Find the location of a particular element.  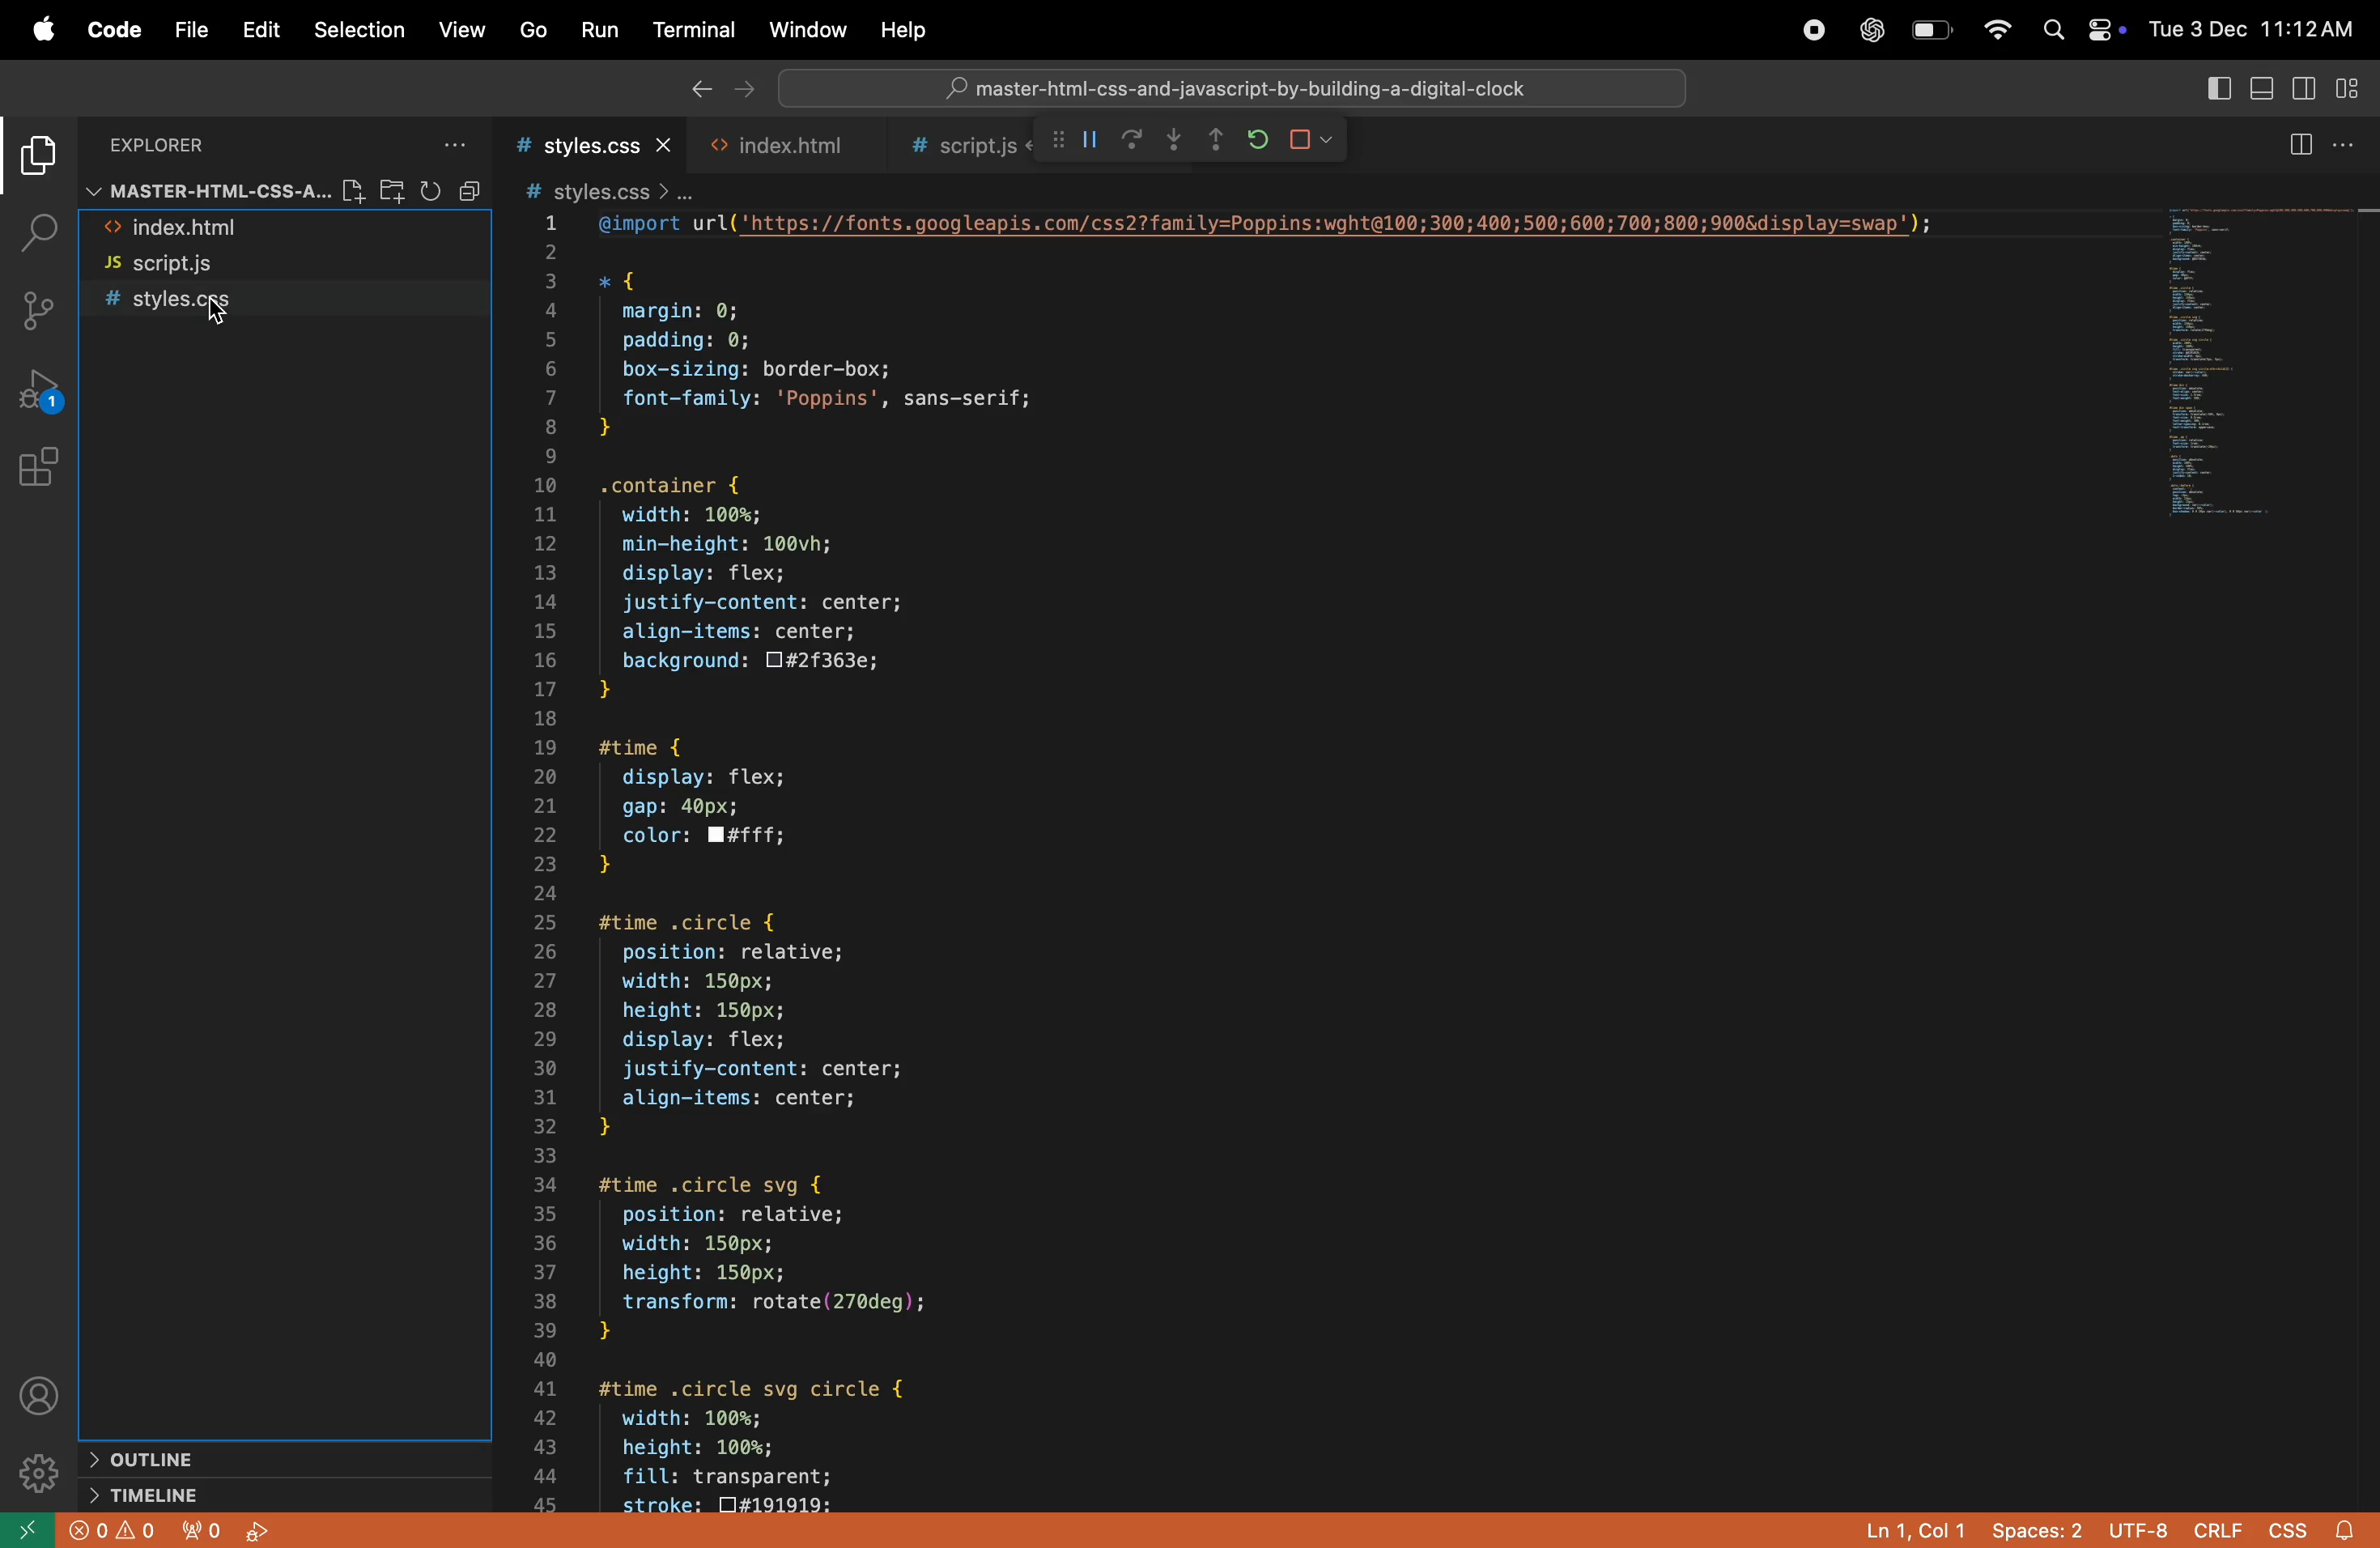

open remote window is located at coordinates (24, 1529).